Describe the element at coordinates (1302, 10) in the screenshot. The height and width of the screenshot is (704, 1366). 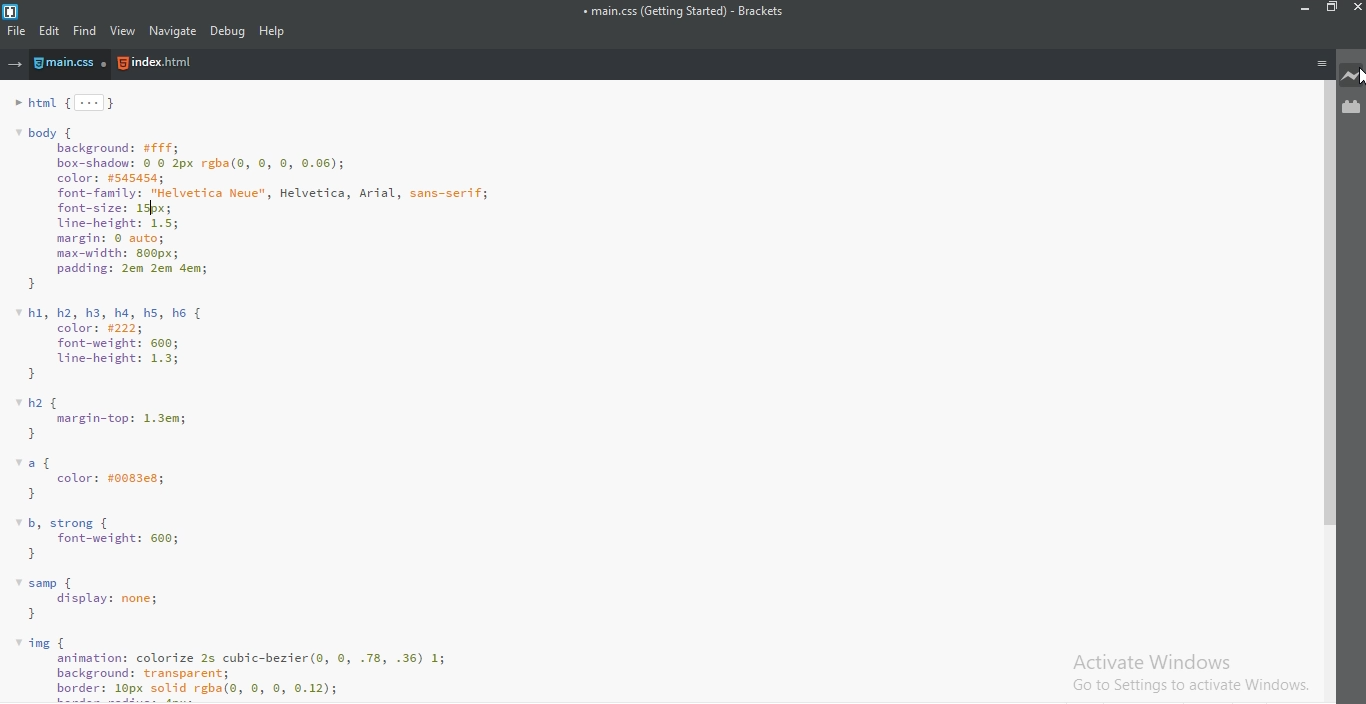
I see `minimise` at that location.